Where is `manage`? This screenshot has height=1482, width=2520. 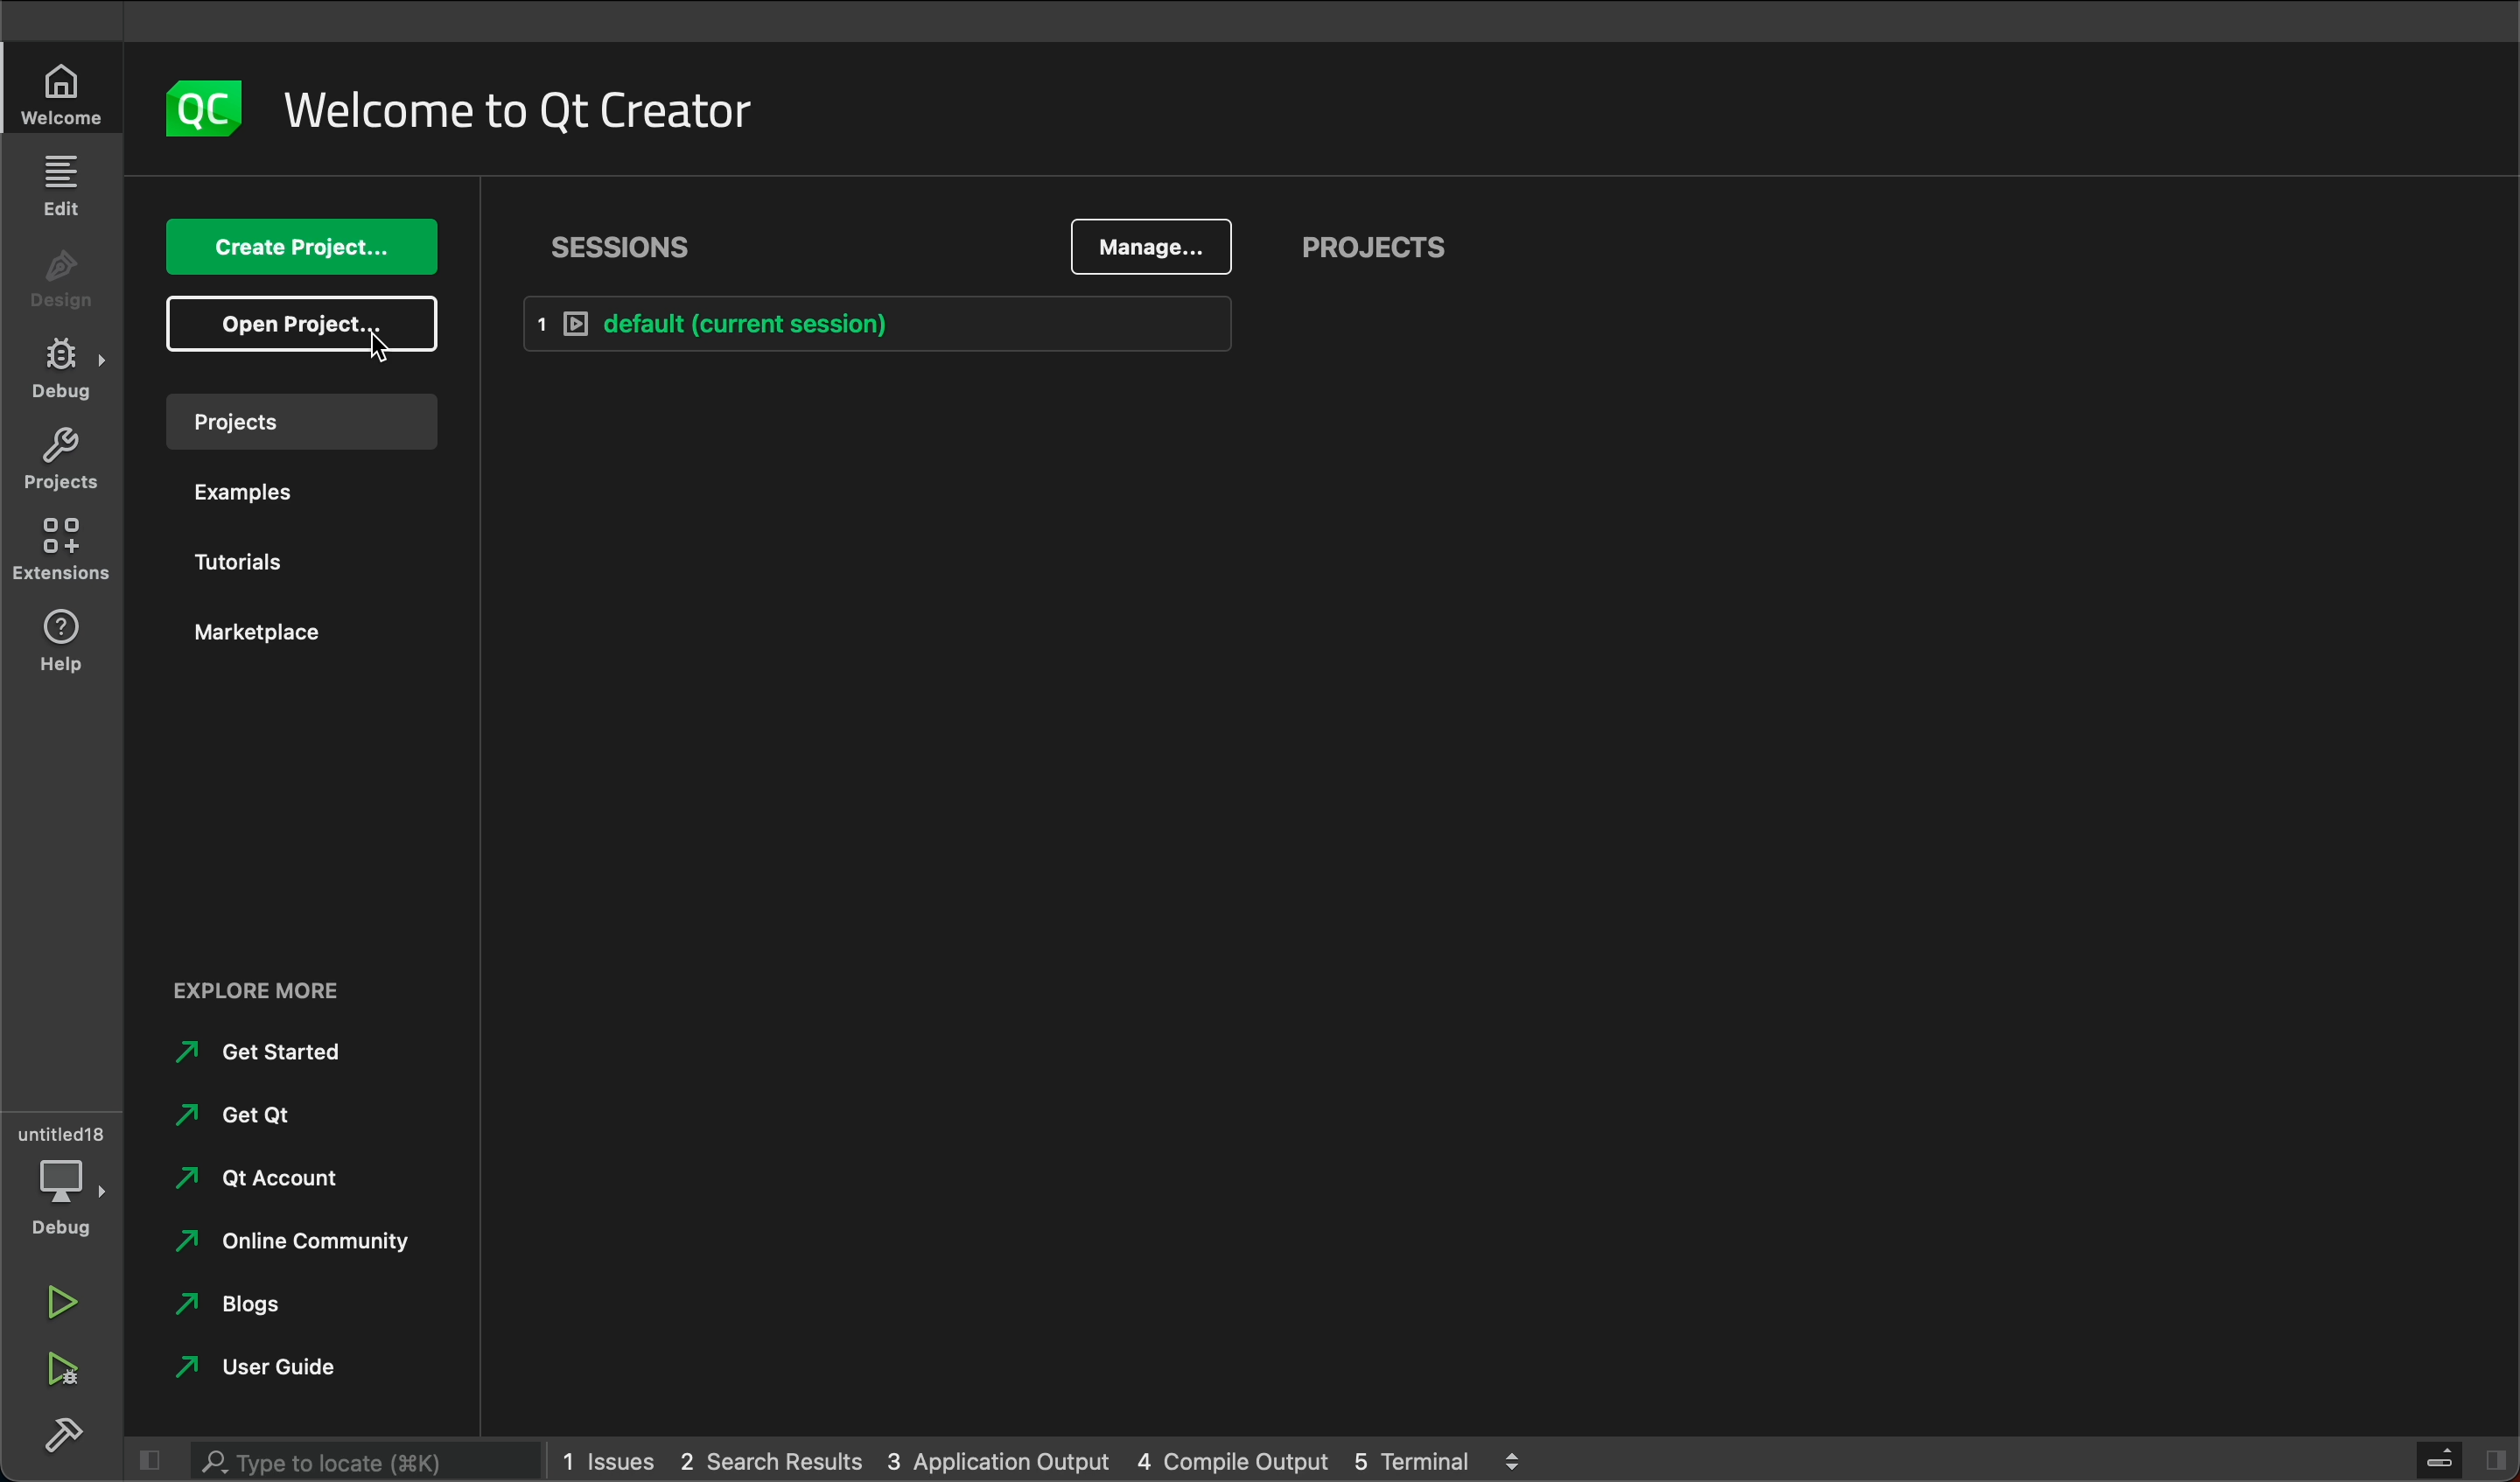
manage is located at coordinates (1149, 246).